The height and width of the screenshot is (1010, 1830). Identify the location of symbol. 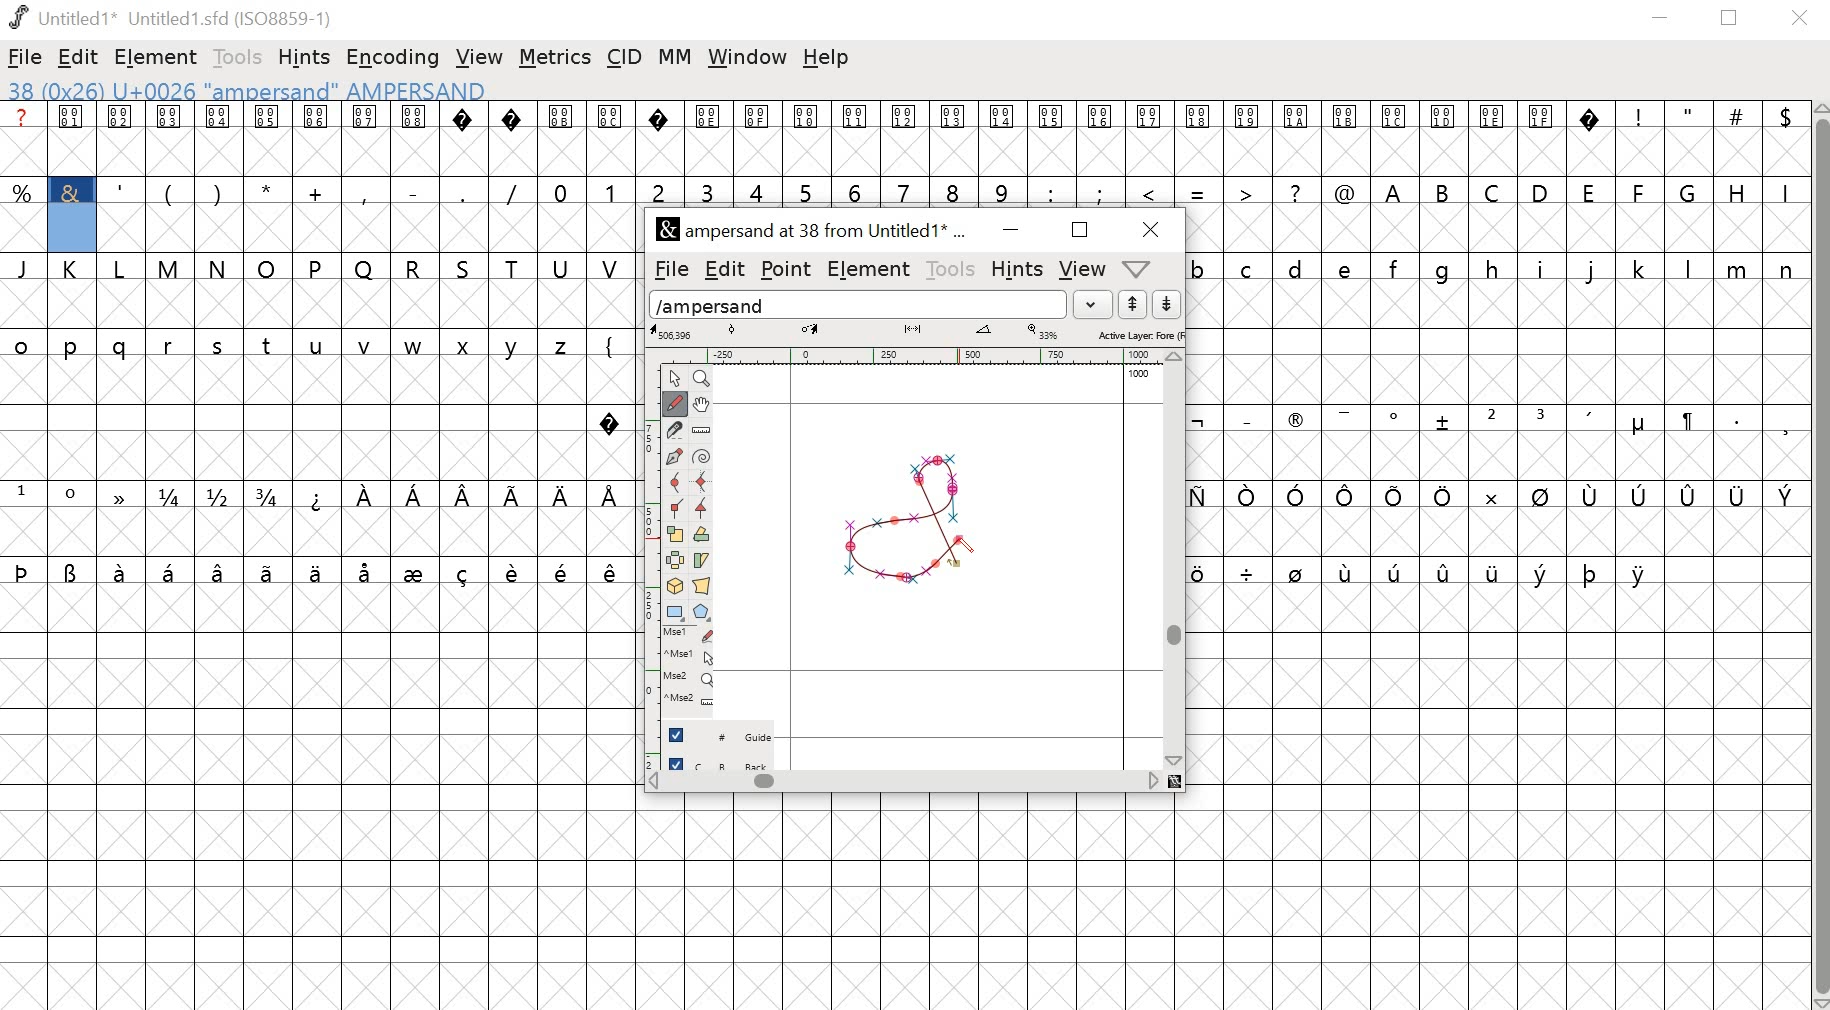
(23, 570).